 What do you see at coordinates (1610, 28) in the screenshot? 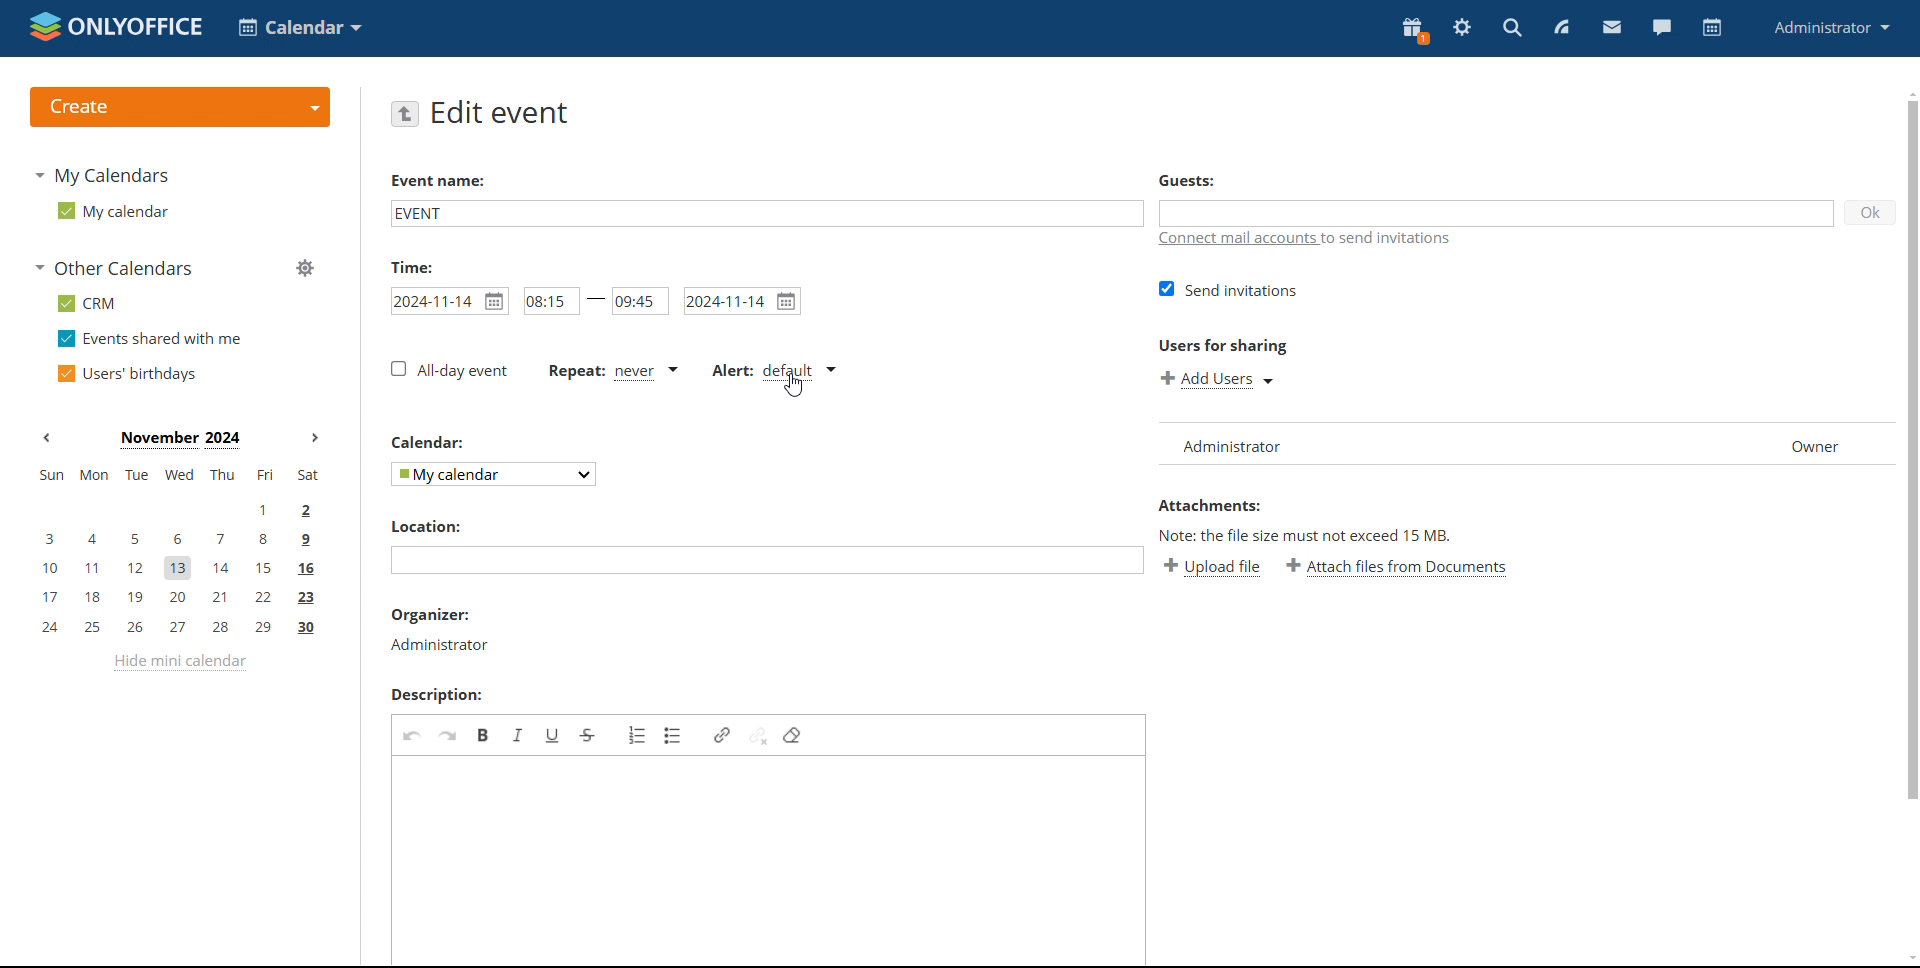
I see `mail` at bounding box center [1610, 28].